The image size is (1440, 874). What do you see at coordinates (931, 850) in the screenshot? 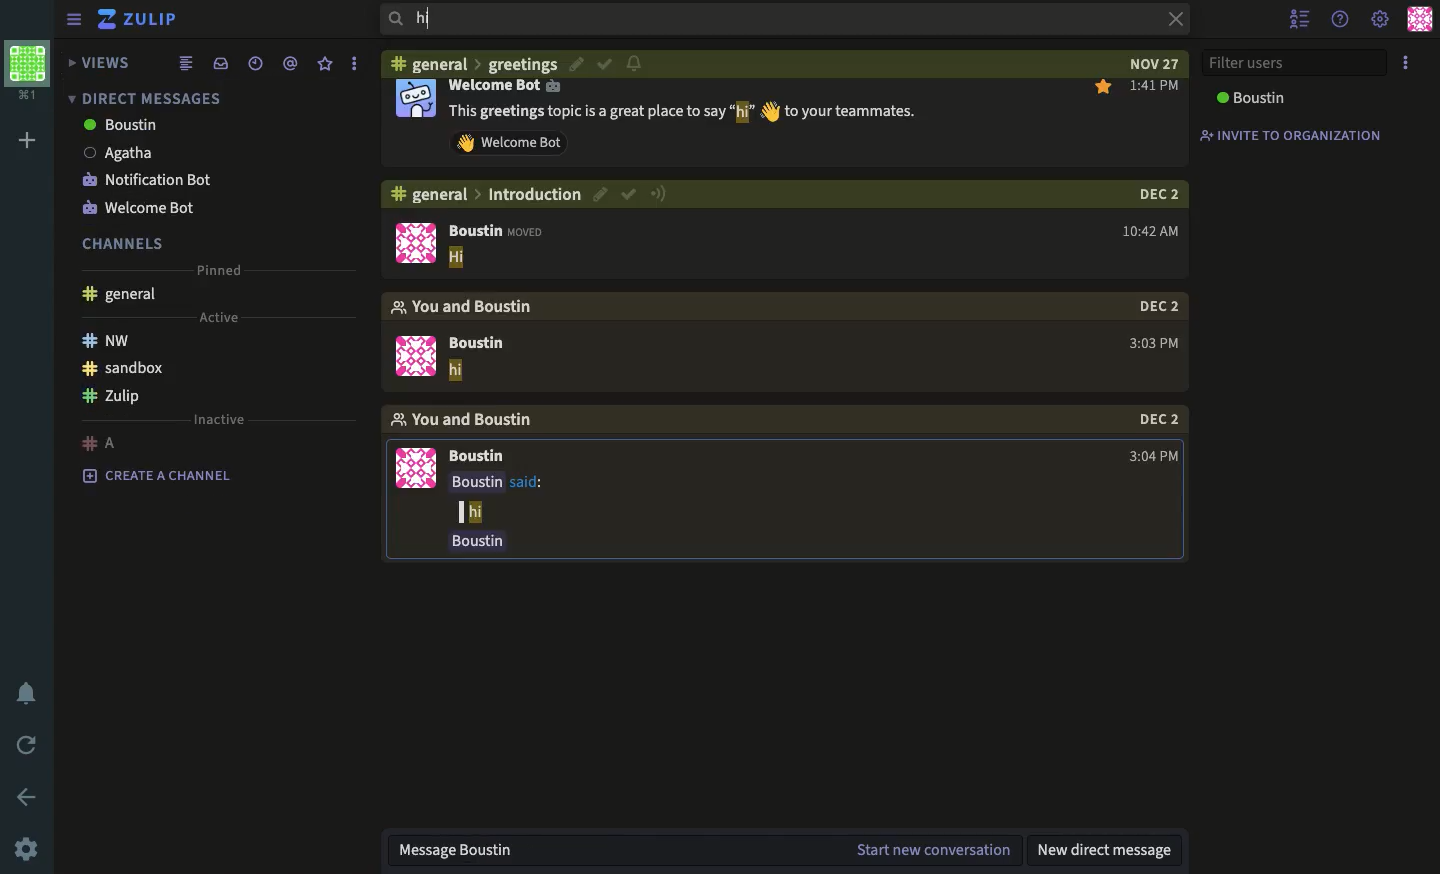
I see `start new conversation` at bounding box center [931, 850].